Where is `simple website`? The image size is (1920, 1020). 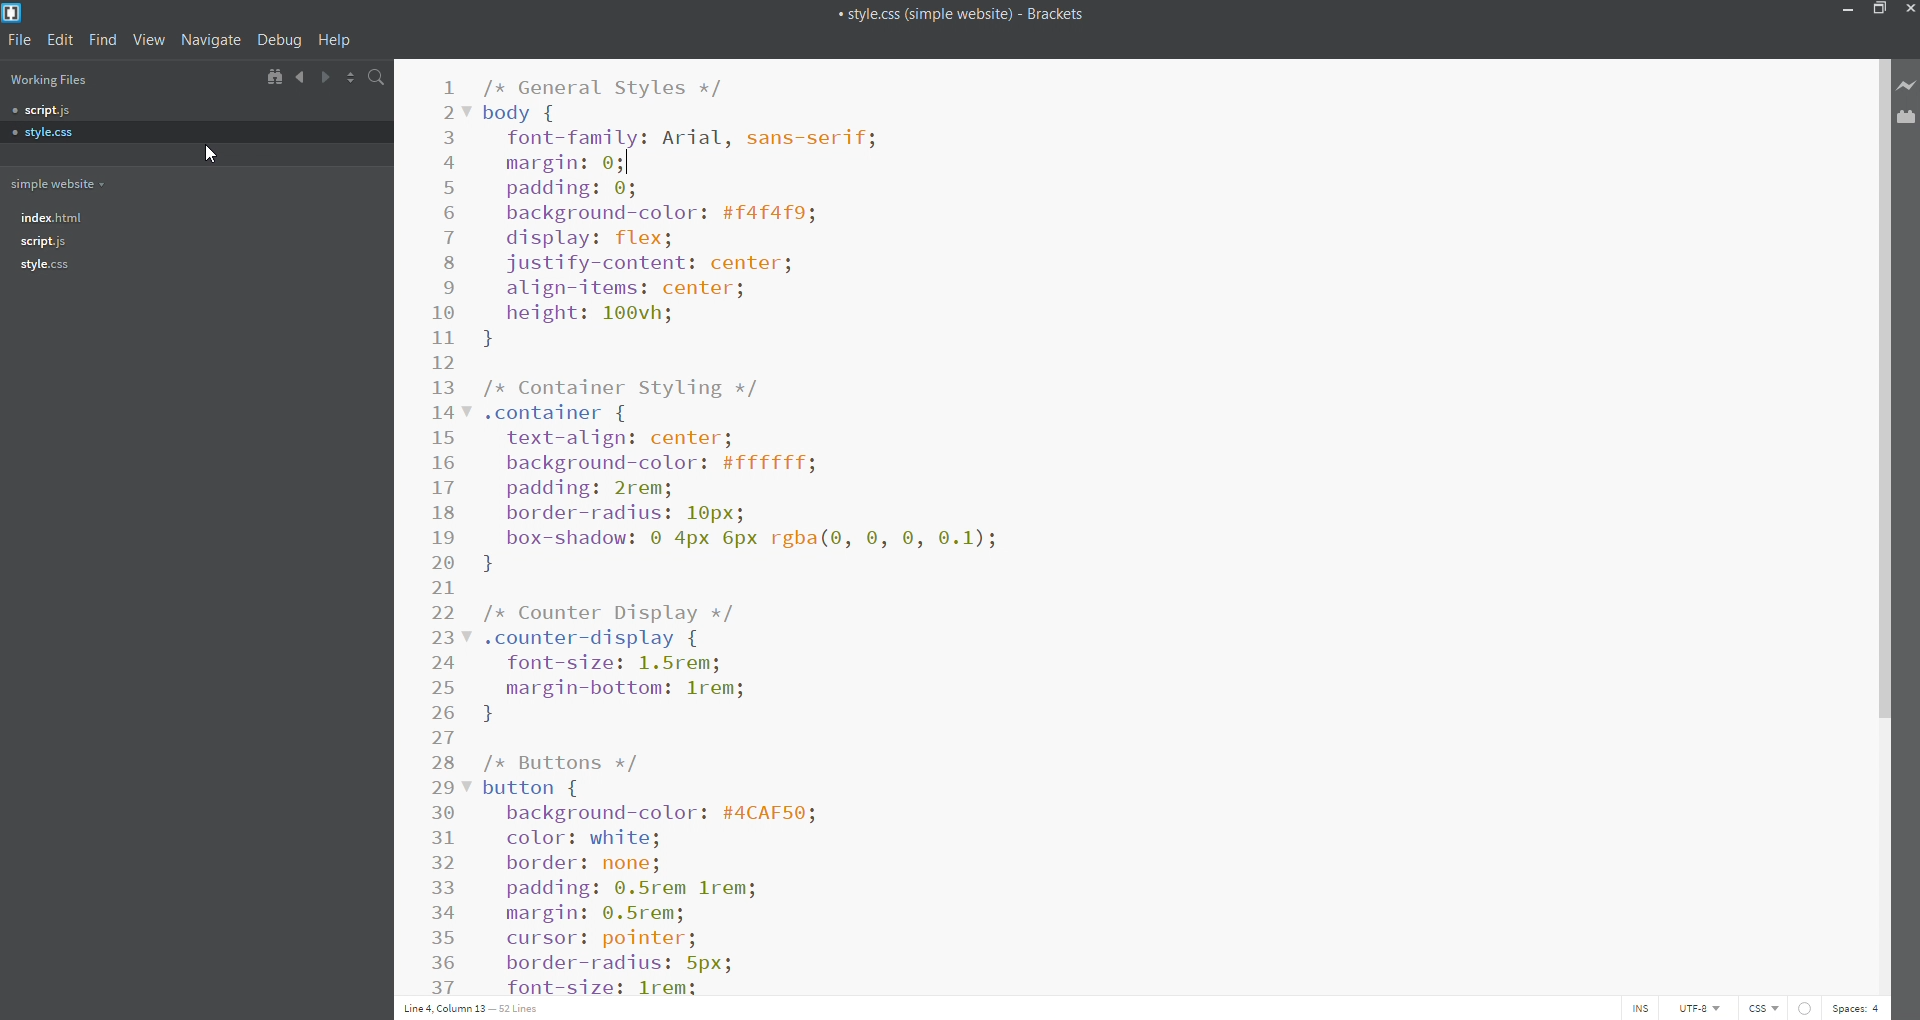 simple website is located at coordinates (64, 184).